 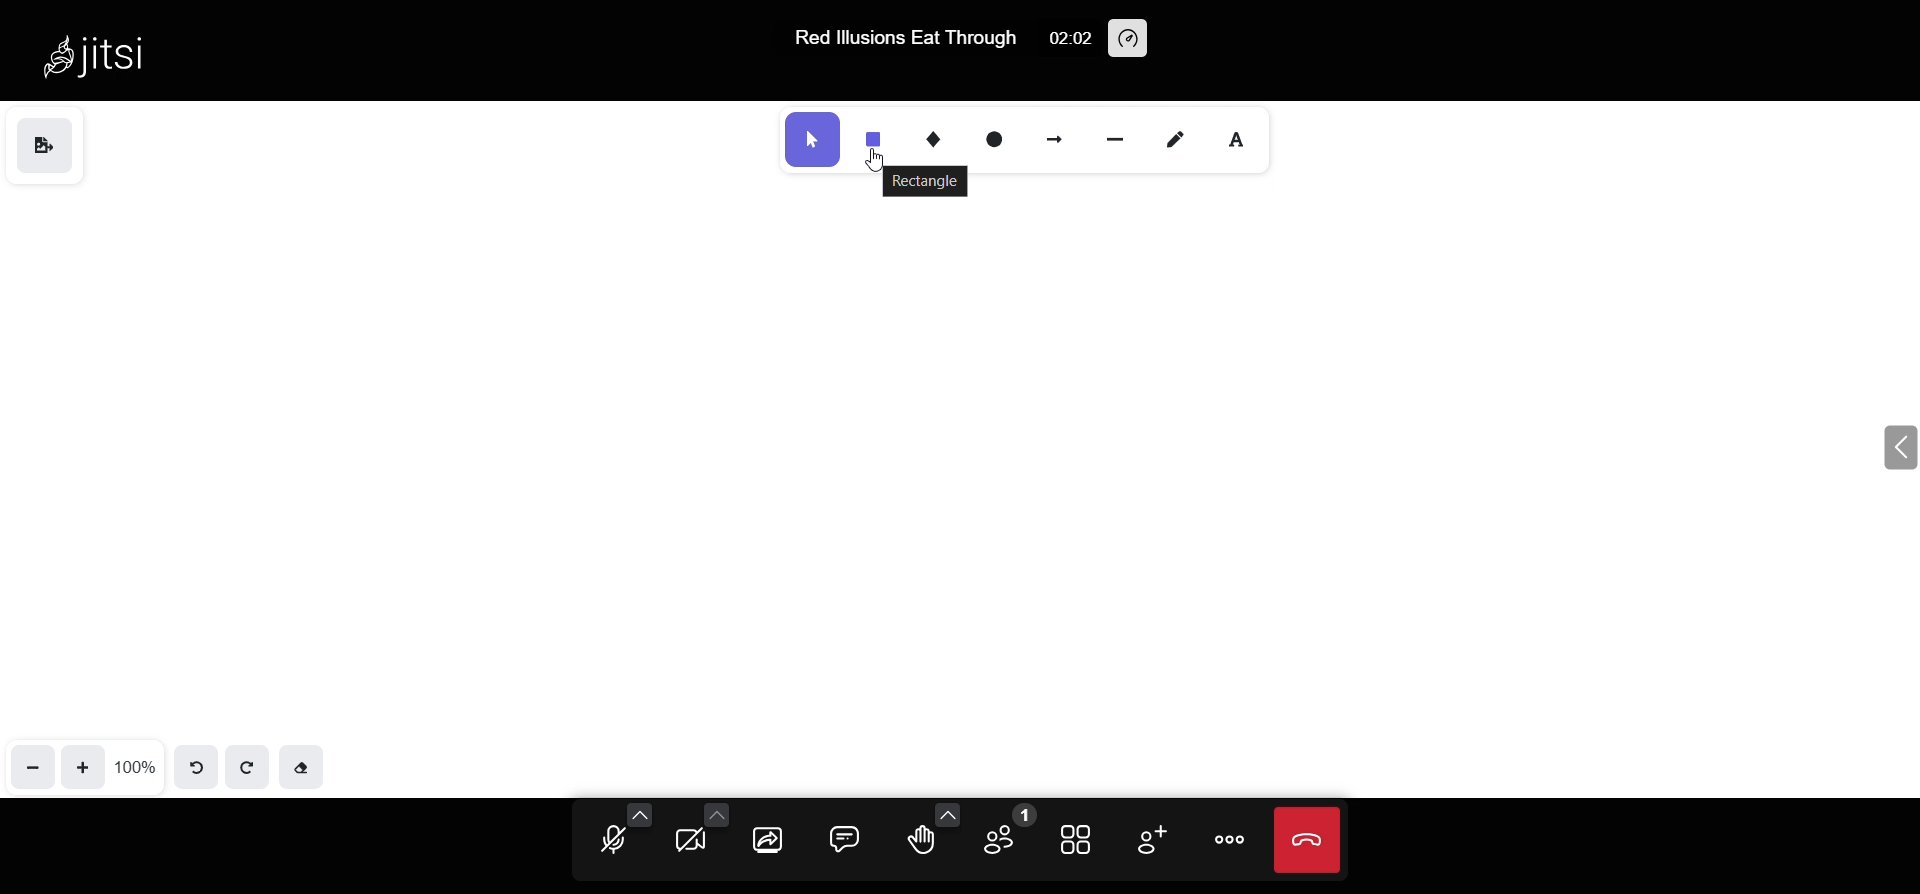 What do you see at coordinates (1129, 38) in the screenshot?
I see `performance setting` at bounding box center [1129, 38].